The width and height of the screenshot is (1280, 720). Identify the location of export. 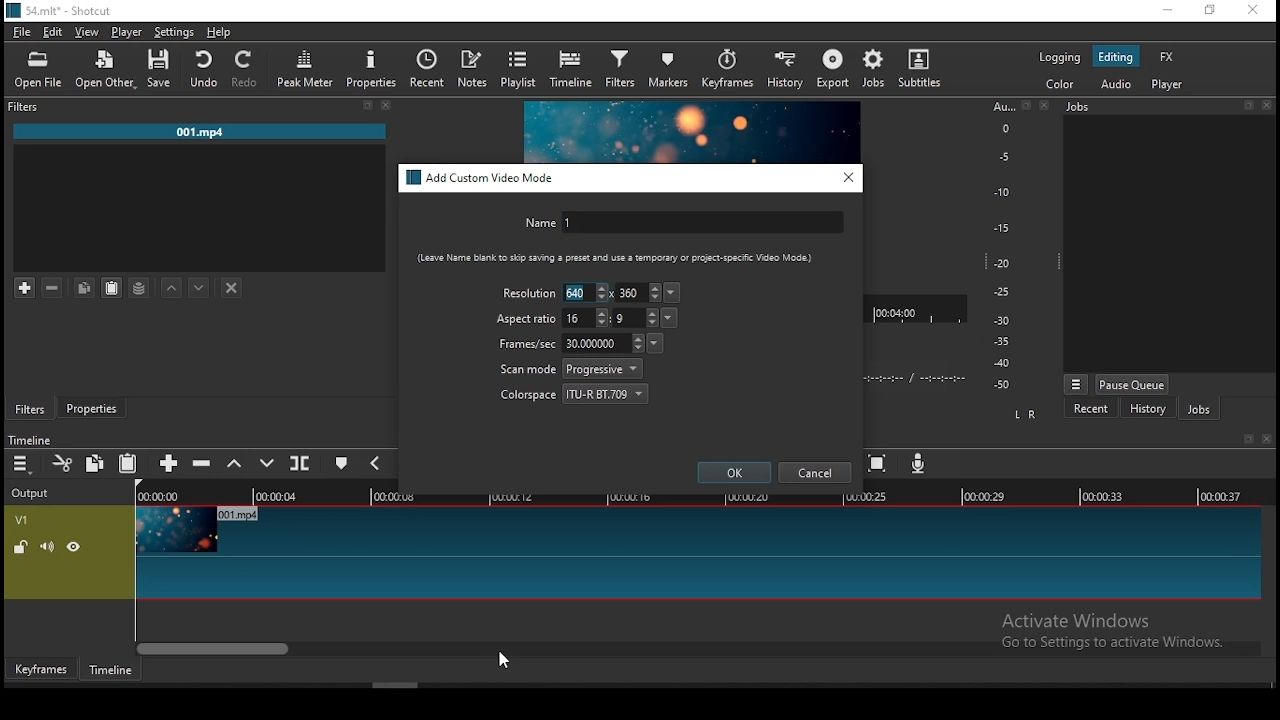
(835, 70).